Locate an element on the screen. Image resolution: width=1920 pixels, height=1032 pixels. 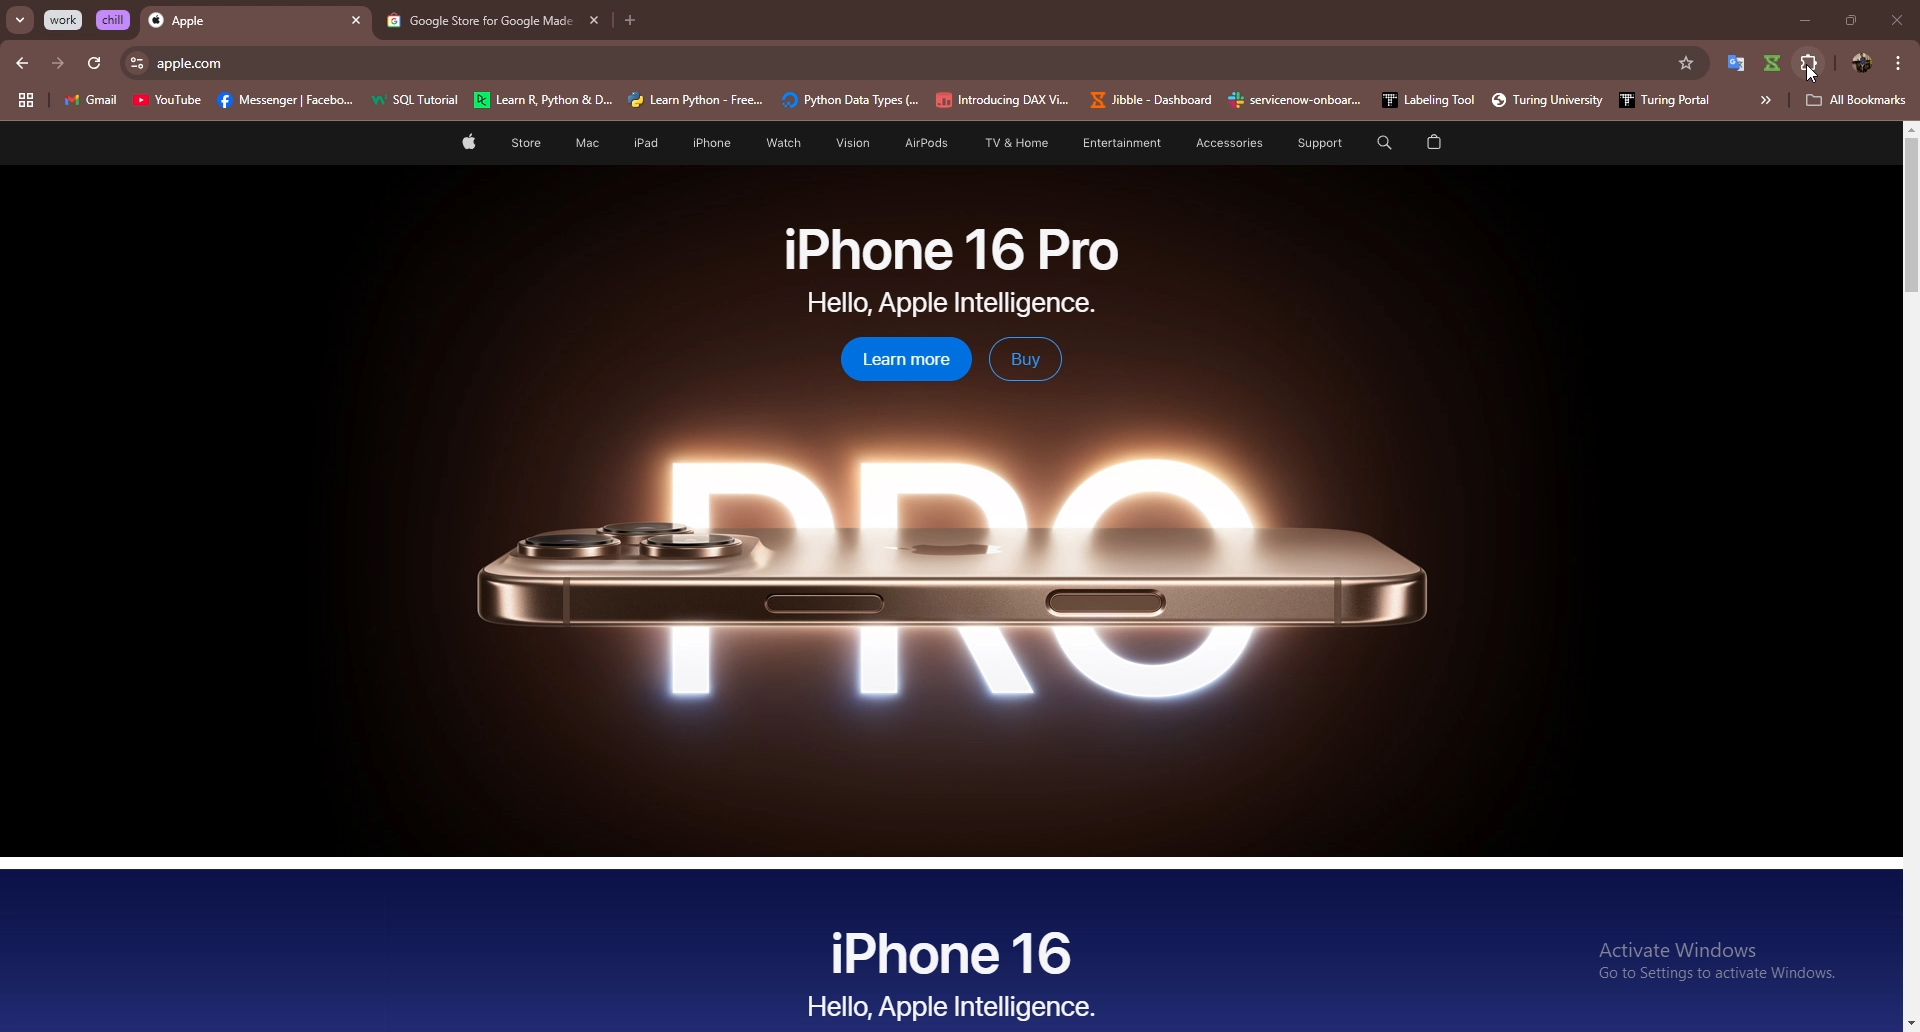
Support is located at coordinates (1311, 143).